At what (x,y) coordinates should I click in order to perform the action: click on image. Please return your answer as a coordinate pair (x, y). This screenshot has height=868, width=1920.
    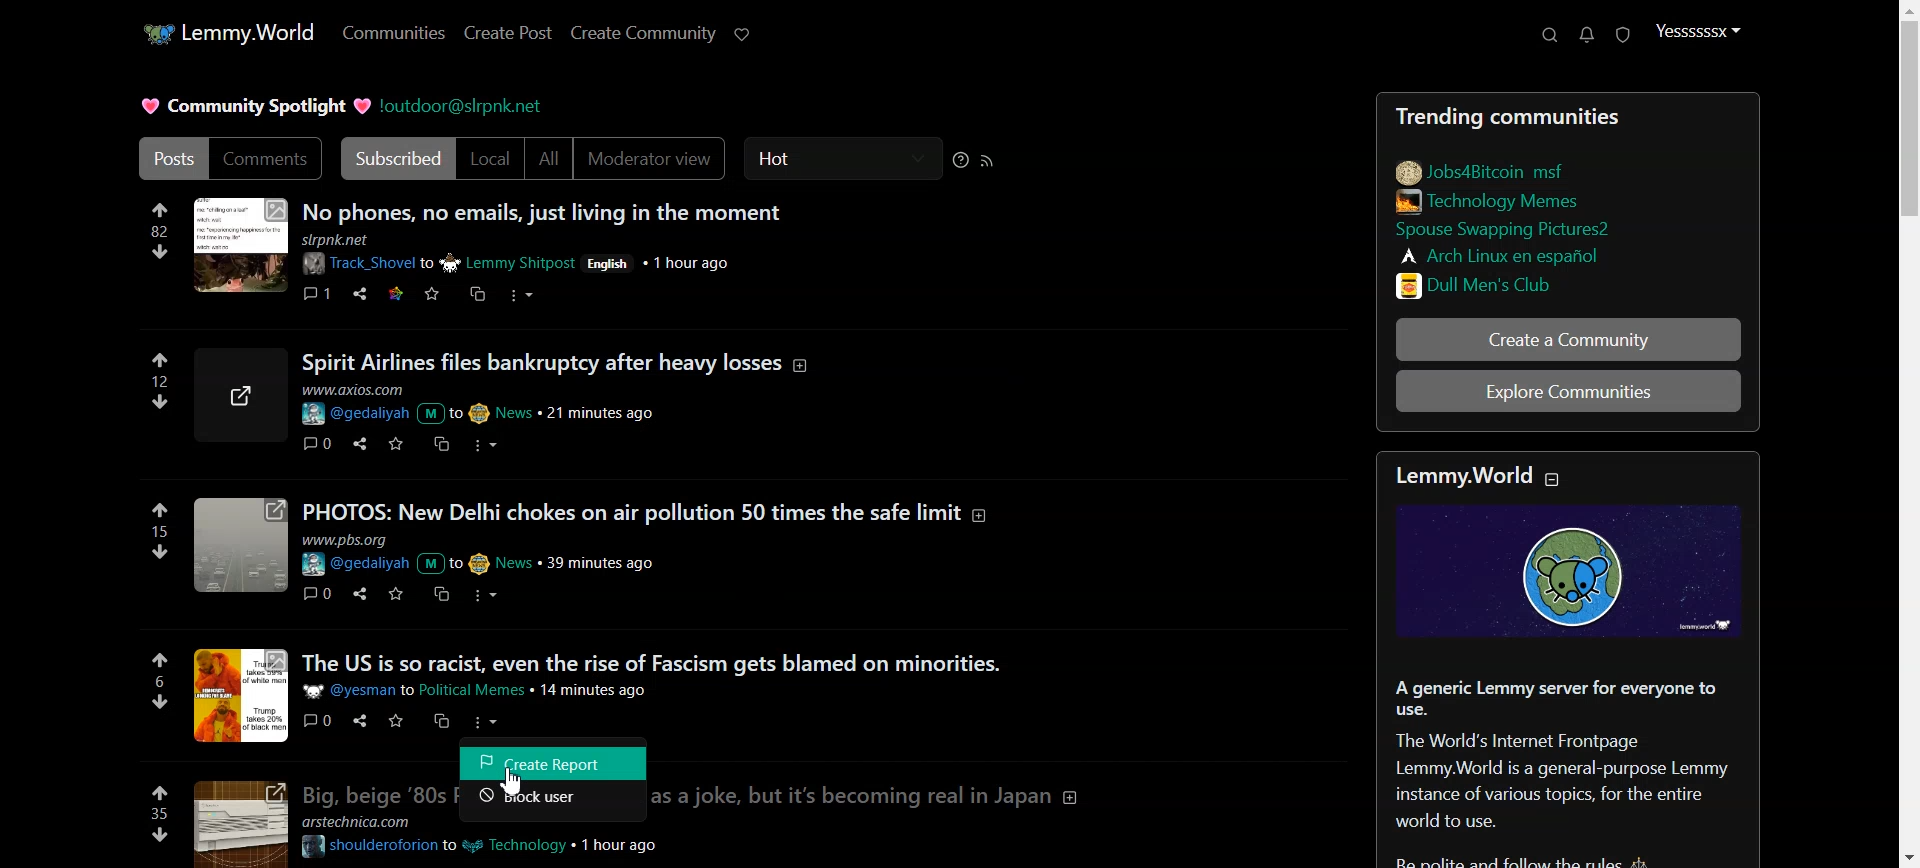
    Looking at the image, I should click on (239, 548).